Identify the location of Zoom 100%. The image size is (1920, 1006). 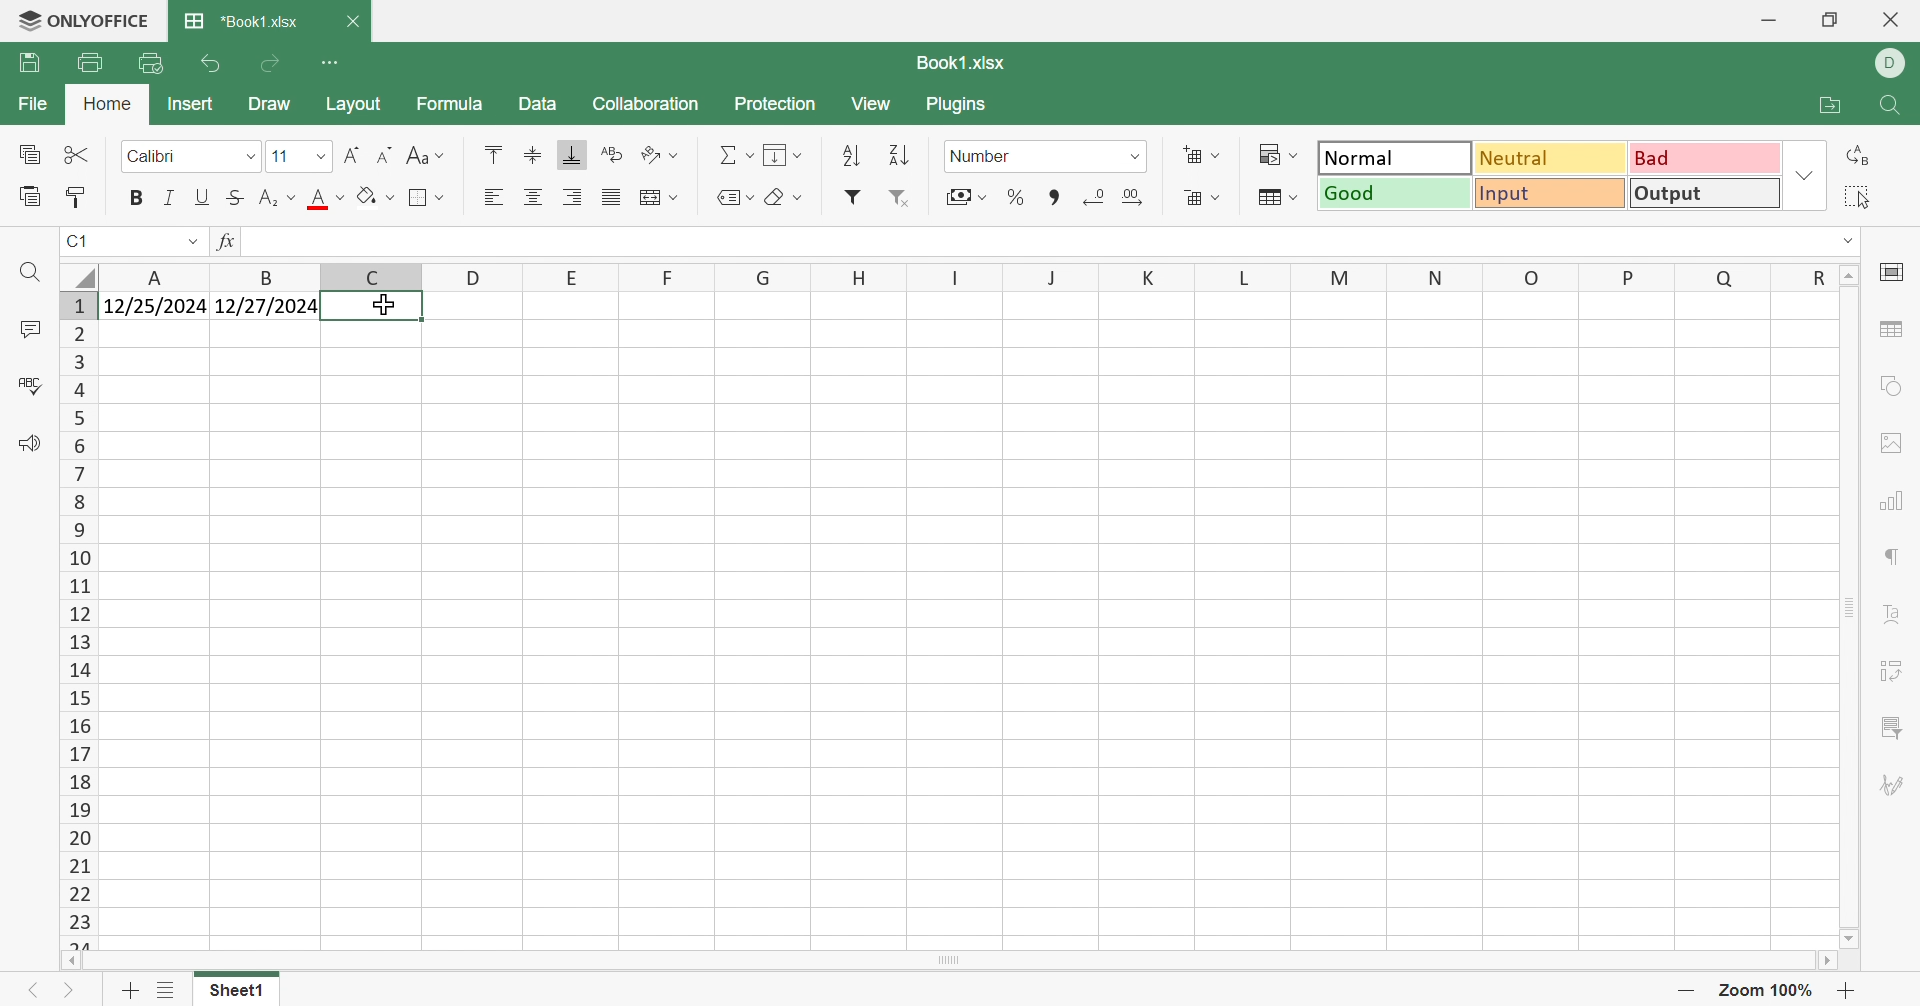
(1772, 991).